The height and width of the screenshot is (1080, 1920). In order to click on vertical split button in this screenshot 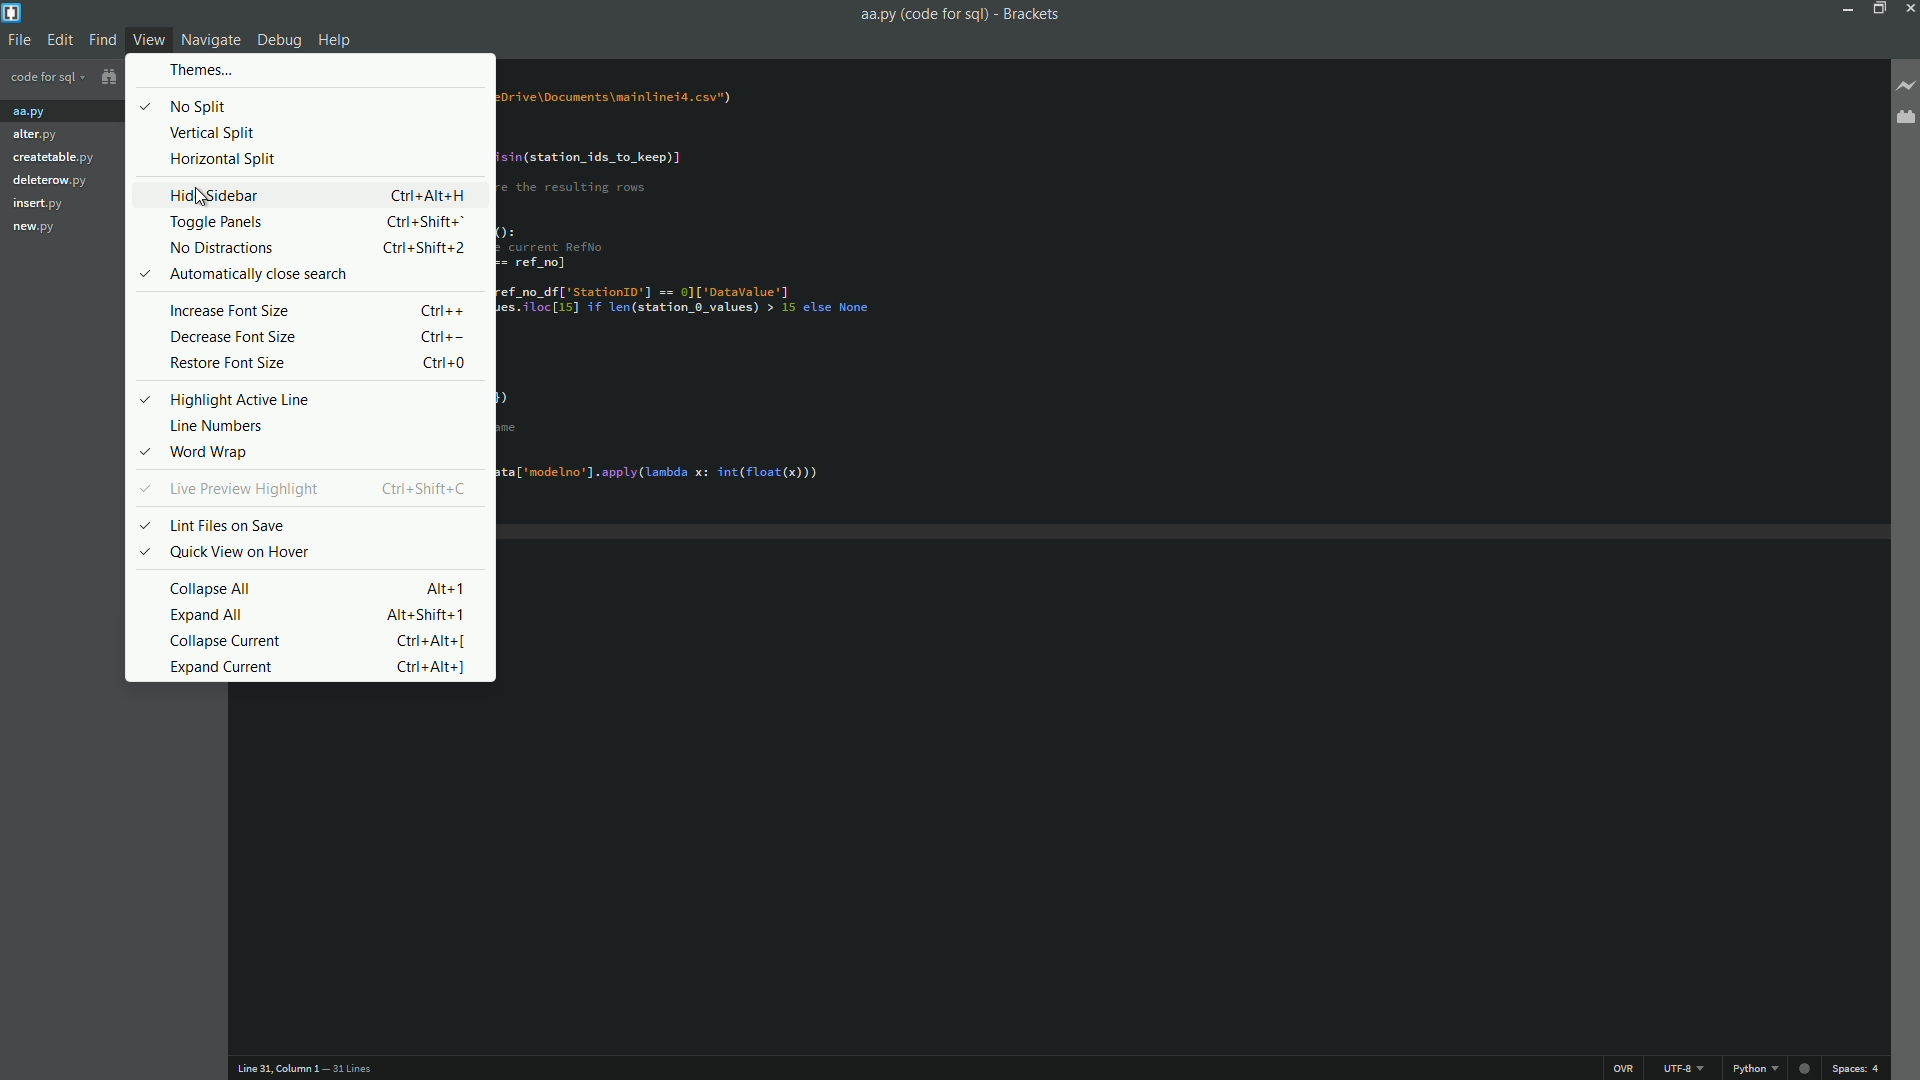, I will do `click(213, 133)`.